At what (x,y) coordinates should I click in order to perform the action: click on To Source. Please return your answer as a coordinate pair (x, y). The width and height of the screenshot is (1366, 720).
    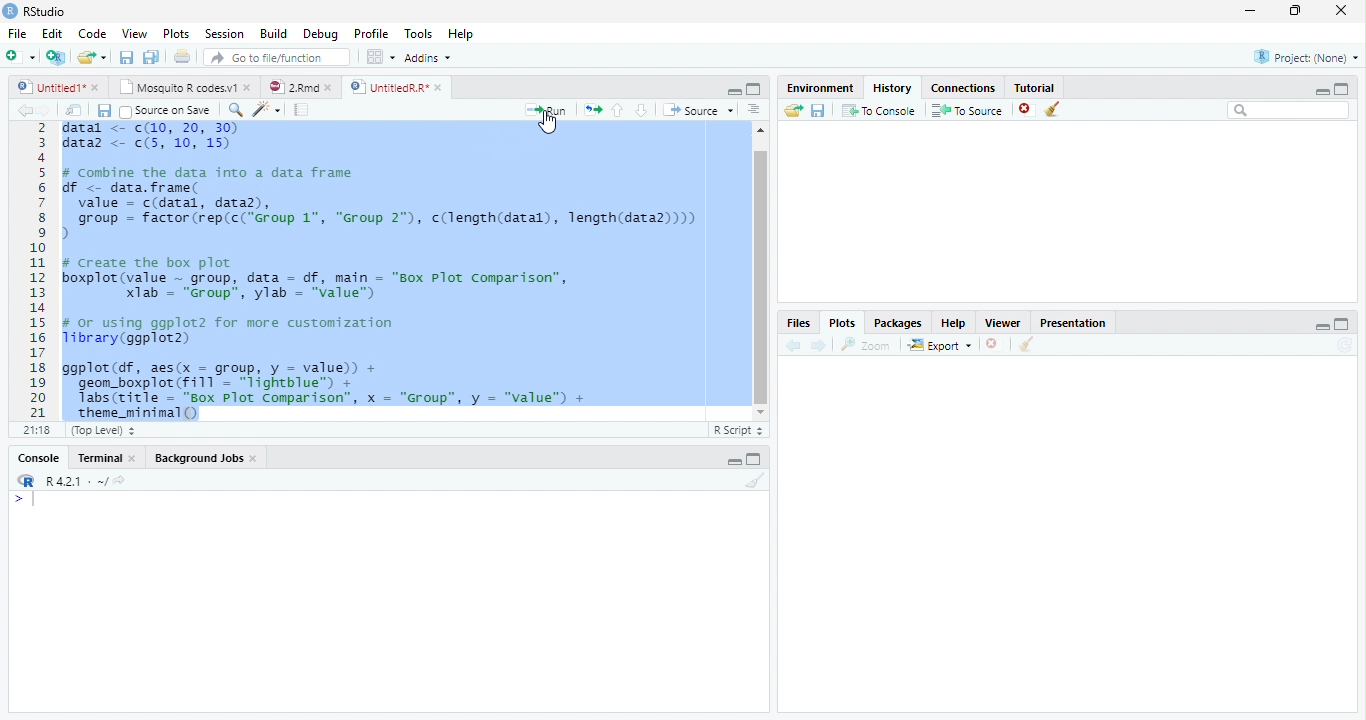
    Looking at the image, I should click on (968, 110).